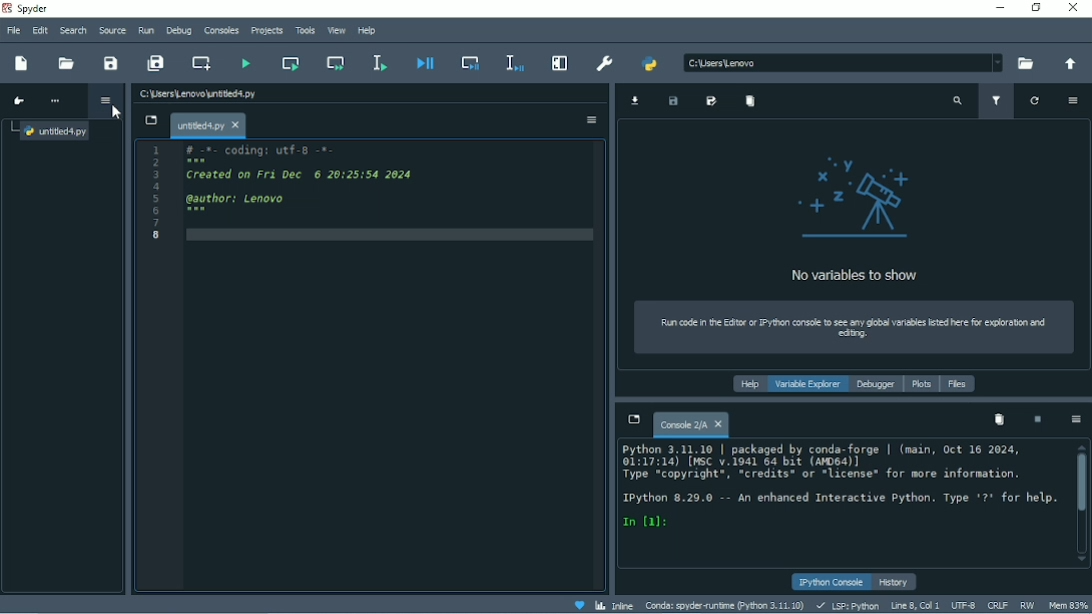 The height and width of the screenshot is (614, 1092). Describe the element at coordinates (824, 63) in the screenshot. I see `c\users\lenovo` at that location.